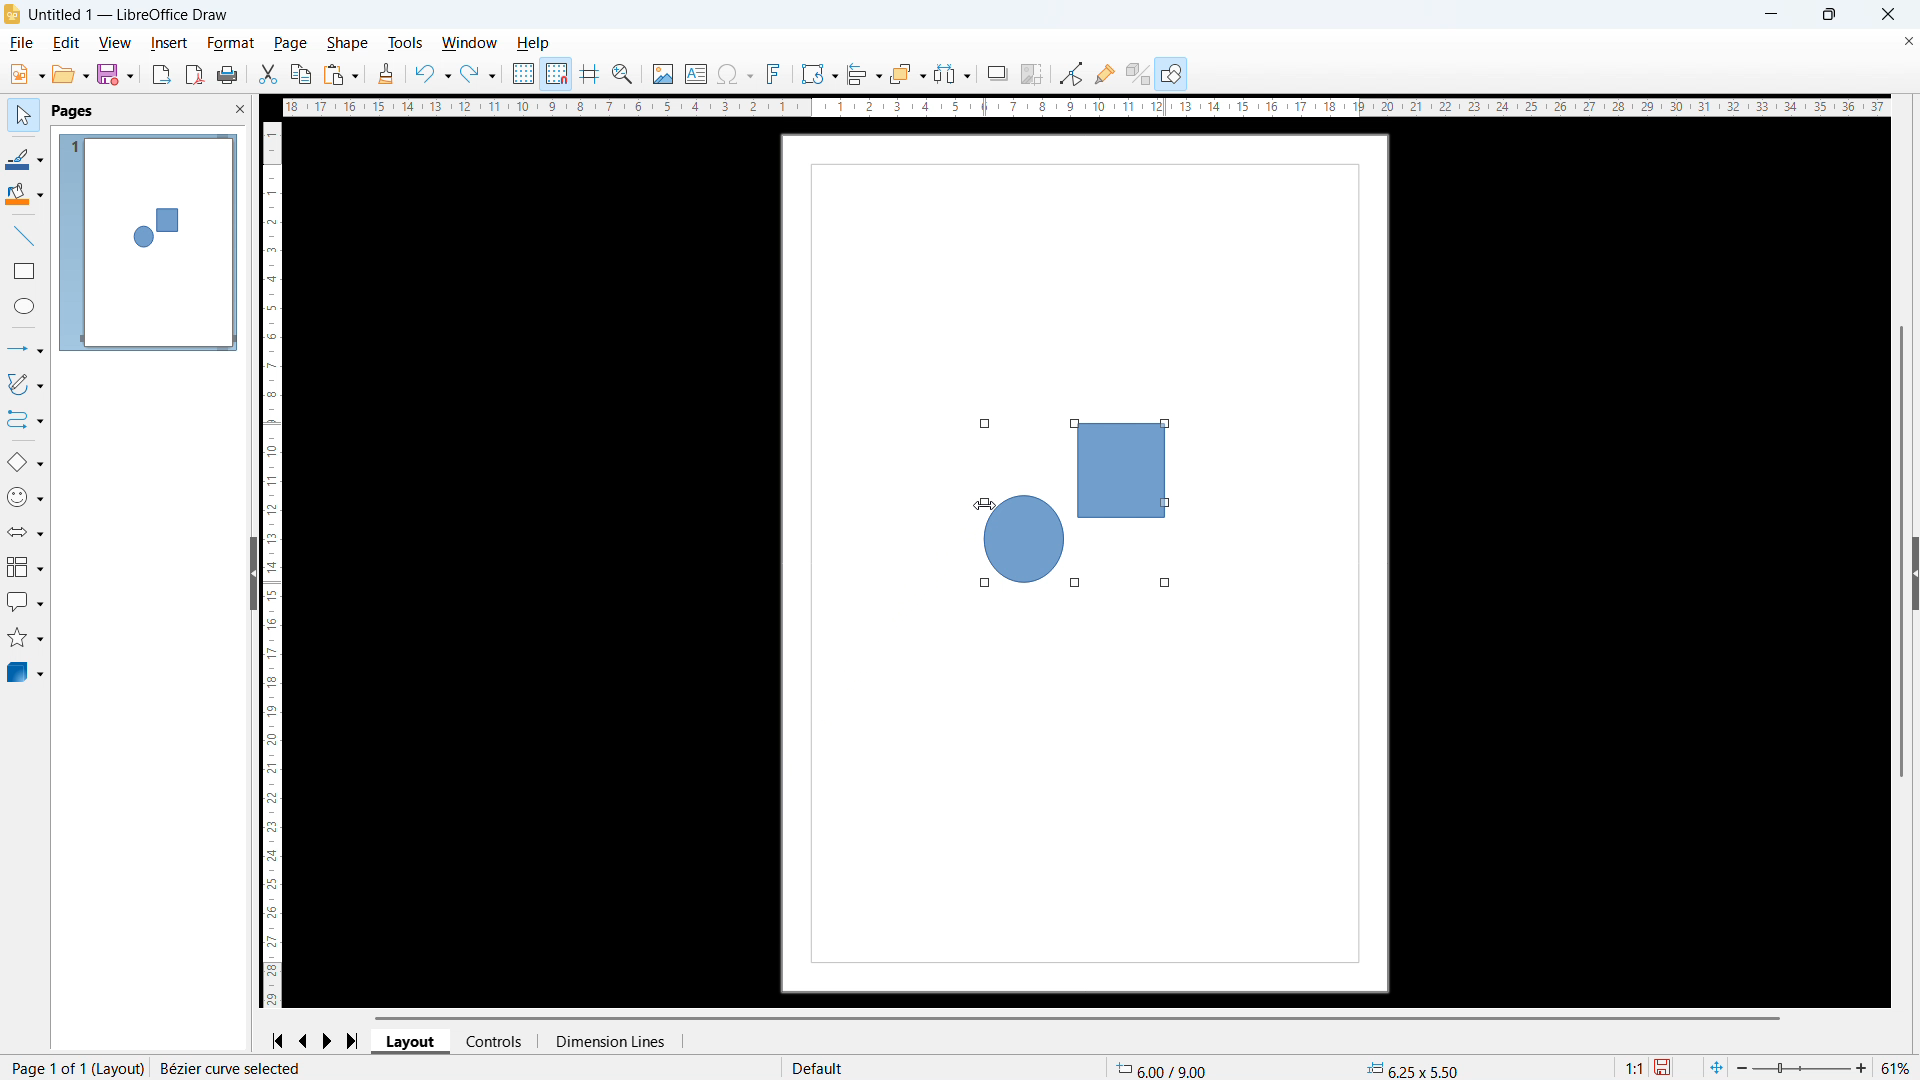 The height and width of the screenshot is (1080, 1920). Describe the element at coordinates (524, 73) in the screenshot. I see `Show grid` at that location.